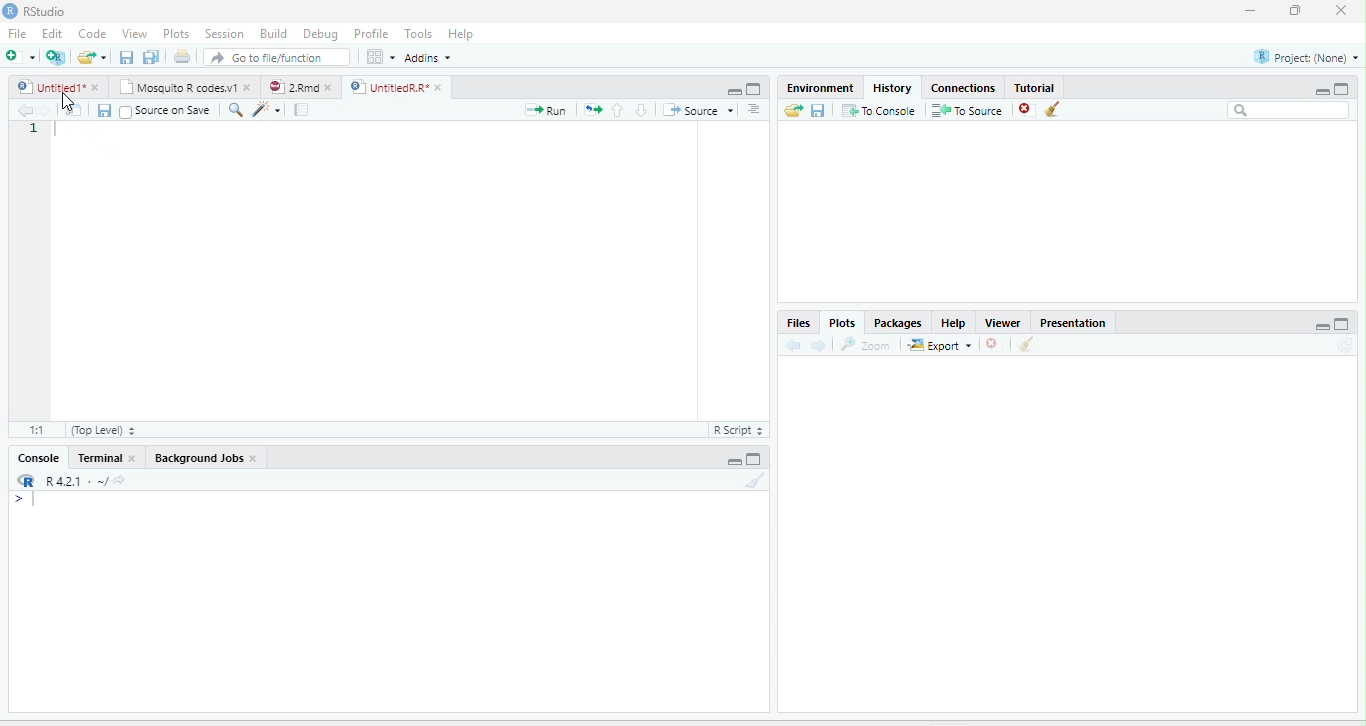  What do you see at coordinates (1341, 11) in the screenshot?
I see `close` at bounding box center [1341, 11].